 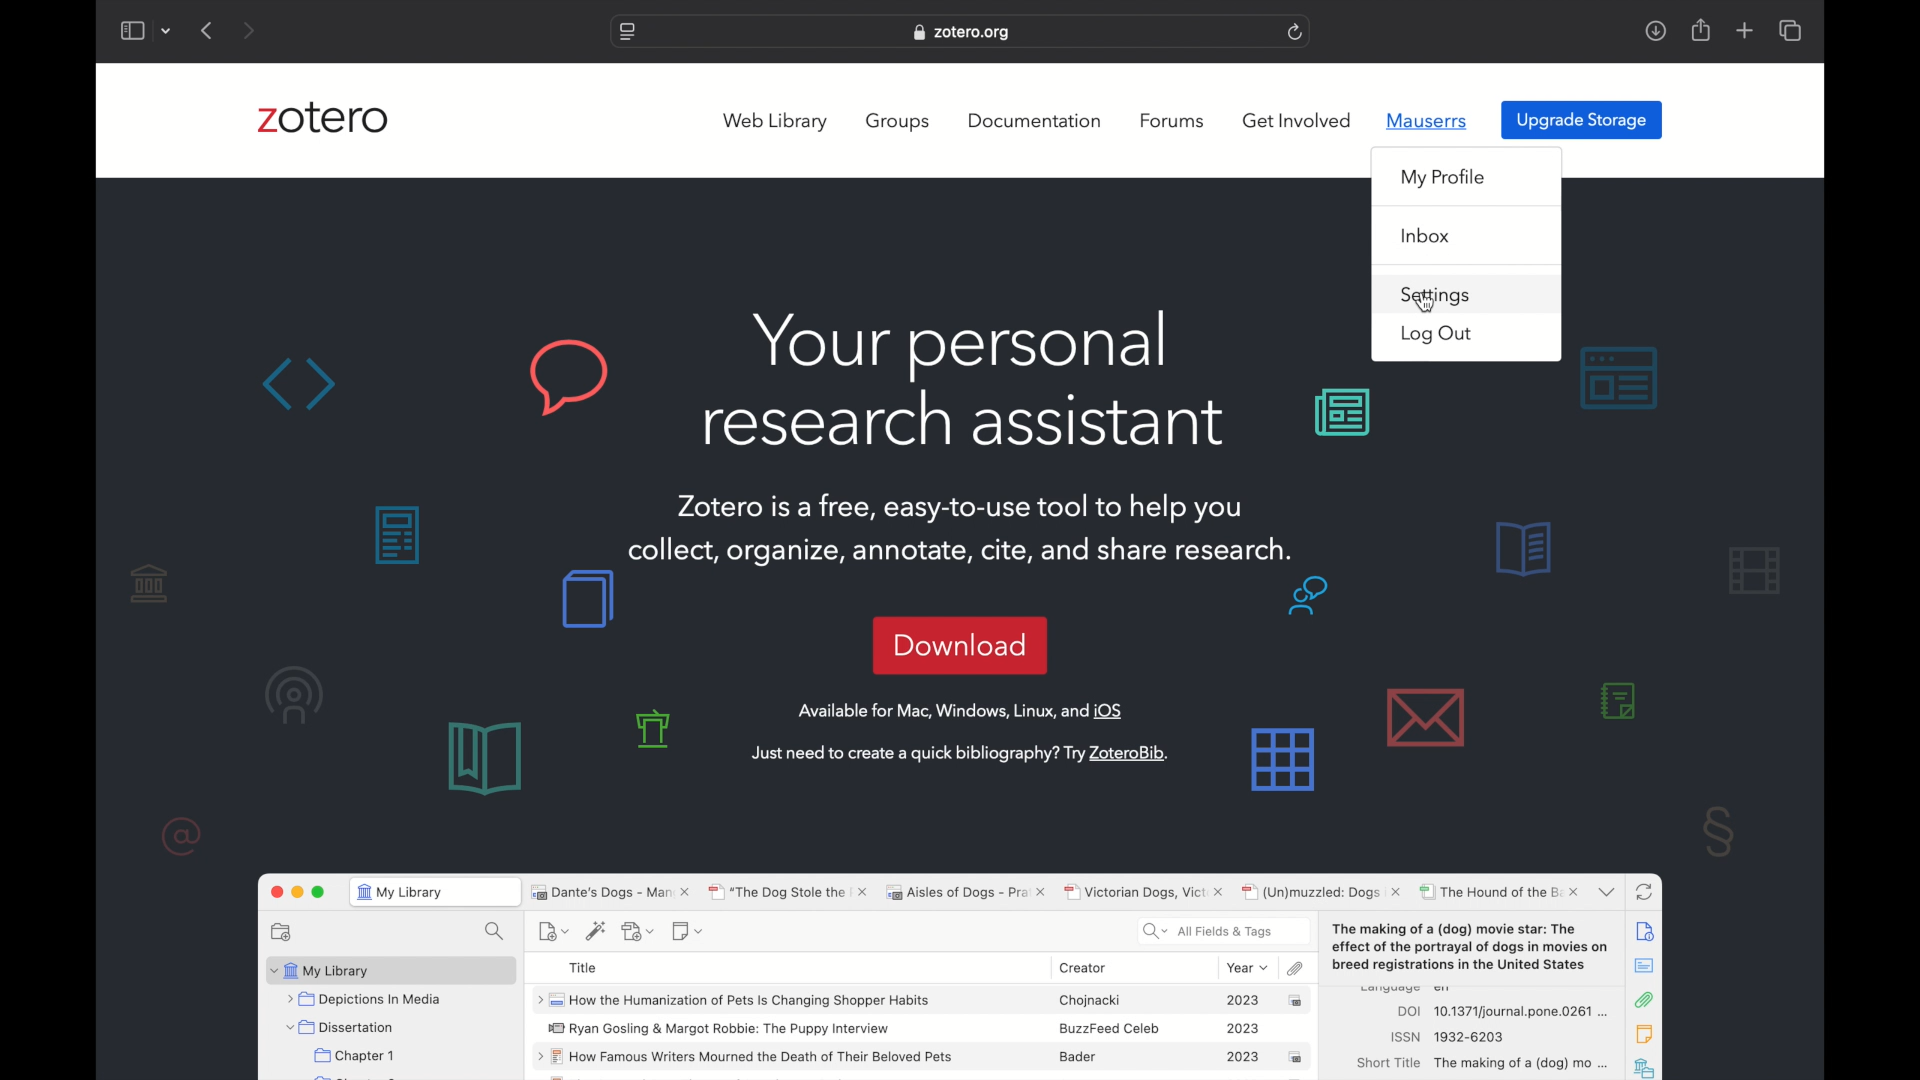 I want to click on your personal research assistant, so click(x=964, y=379).